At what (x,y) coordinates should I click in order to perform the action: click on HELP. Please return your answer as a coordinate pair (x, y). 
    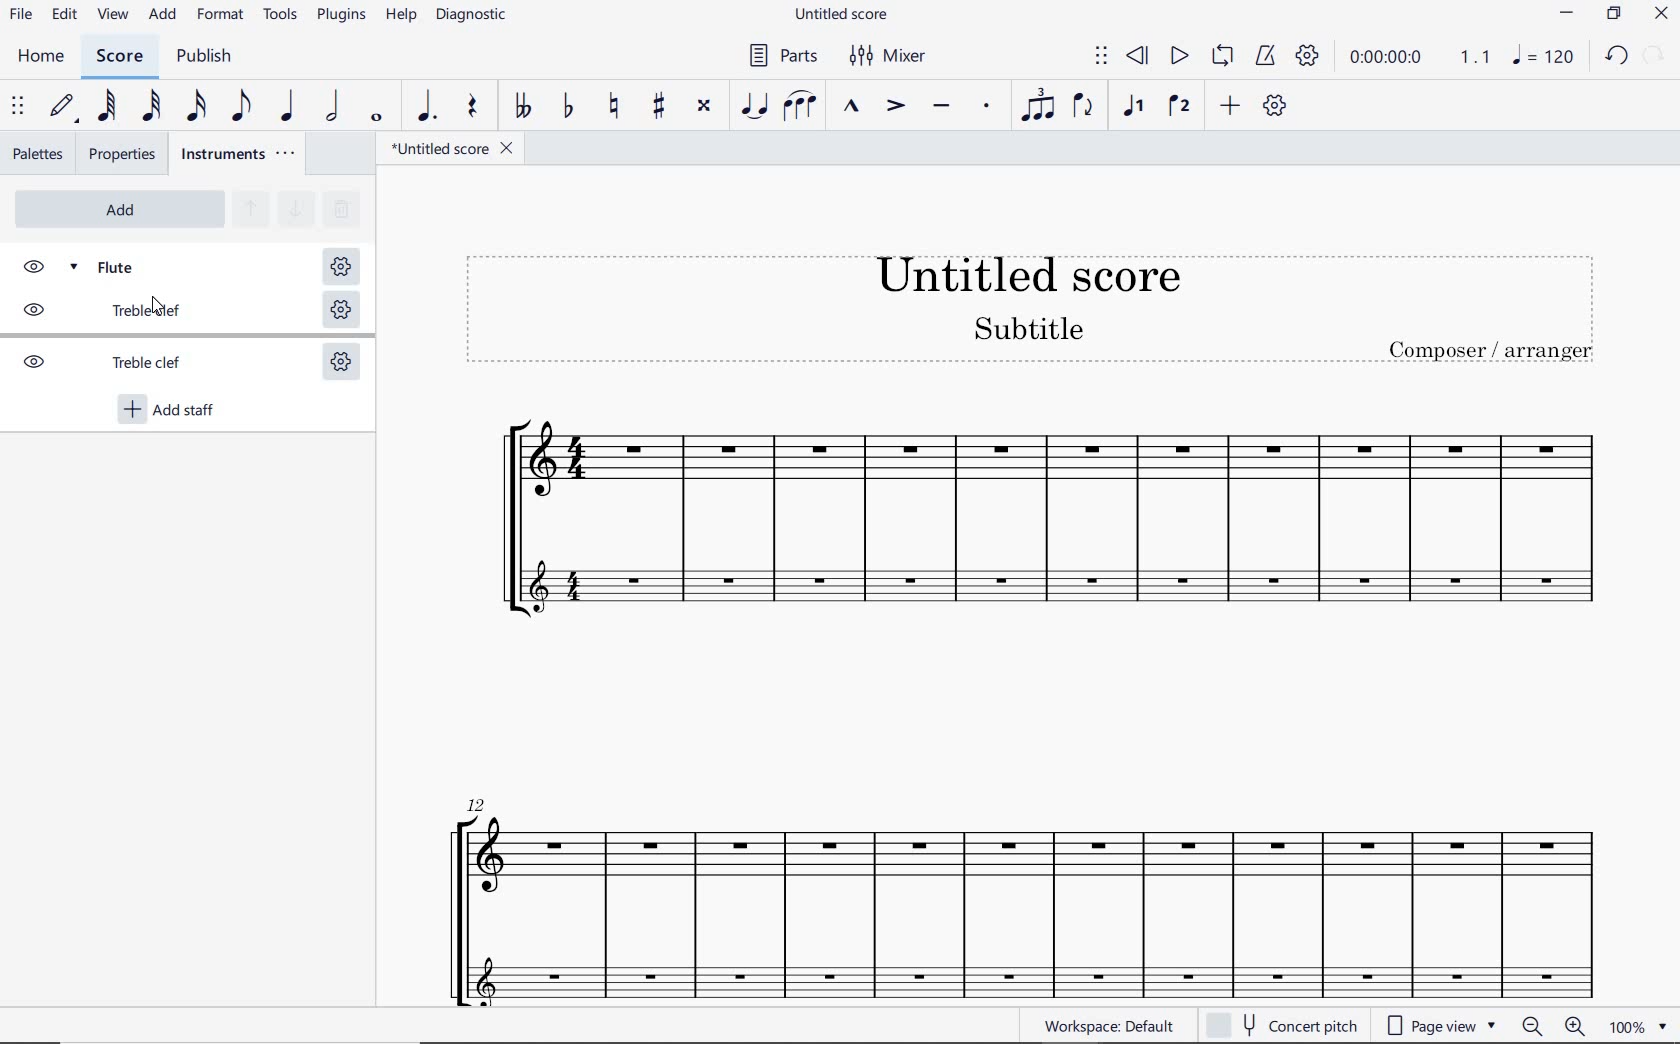
    Looking at the image, I should click on (402, 18).